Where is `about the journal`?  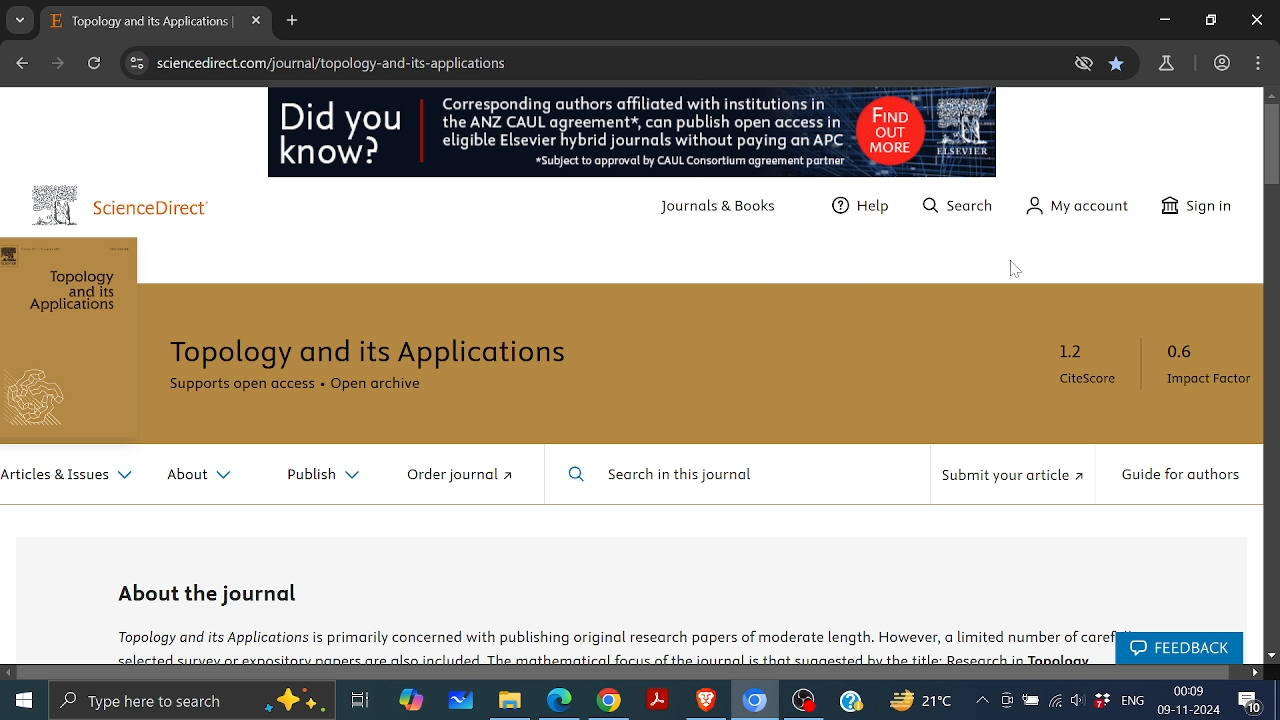
about the journal is located at coordinates (211, 592).